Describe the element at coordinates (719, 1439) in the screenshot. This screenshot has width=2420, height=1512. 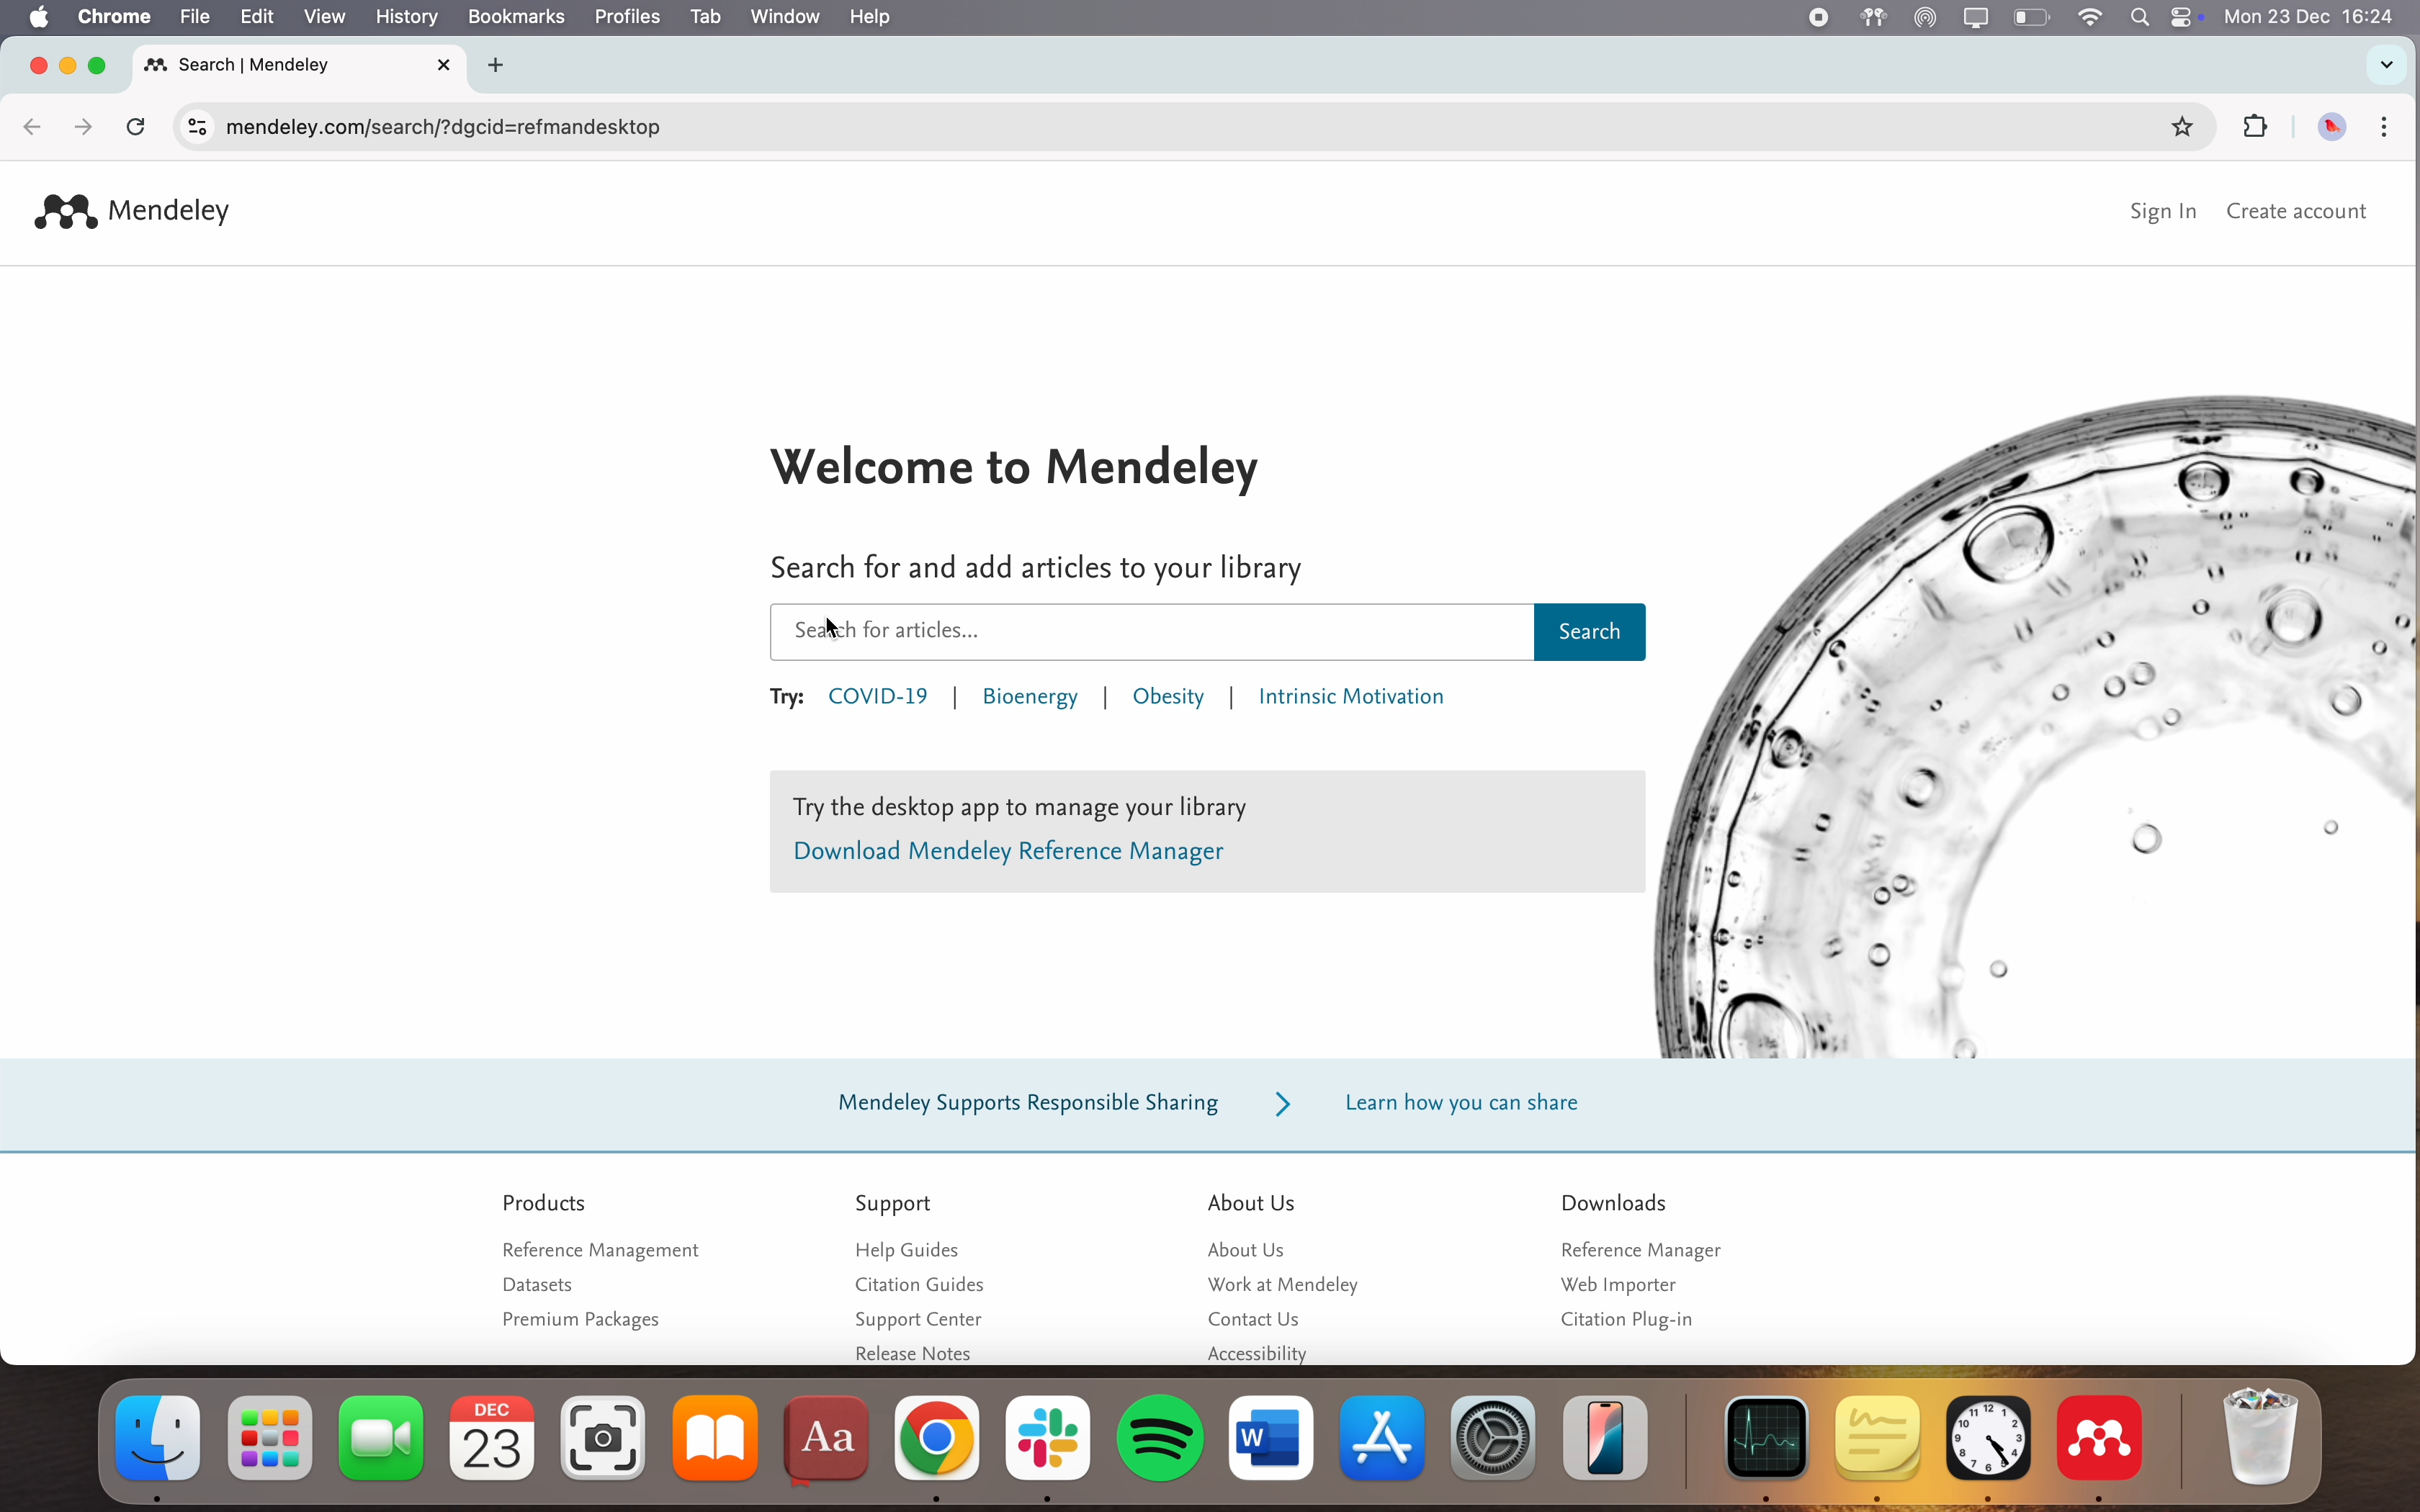
I see `ibooks` at that location.